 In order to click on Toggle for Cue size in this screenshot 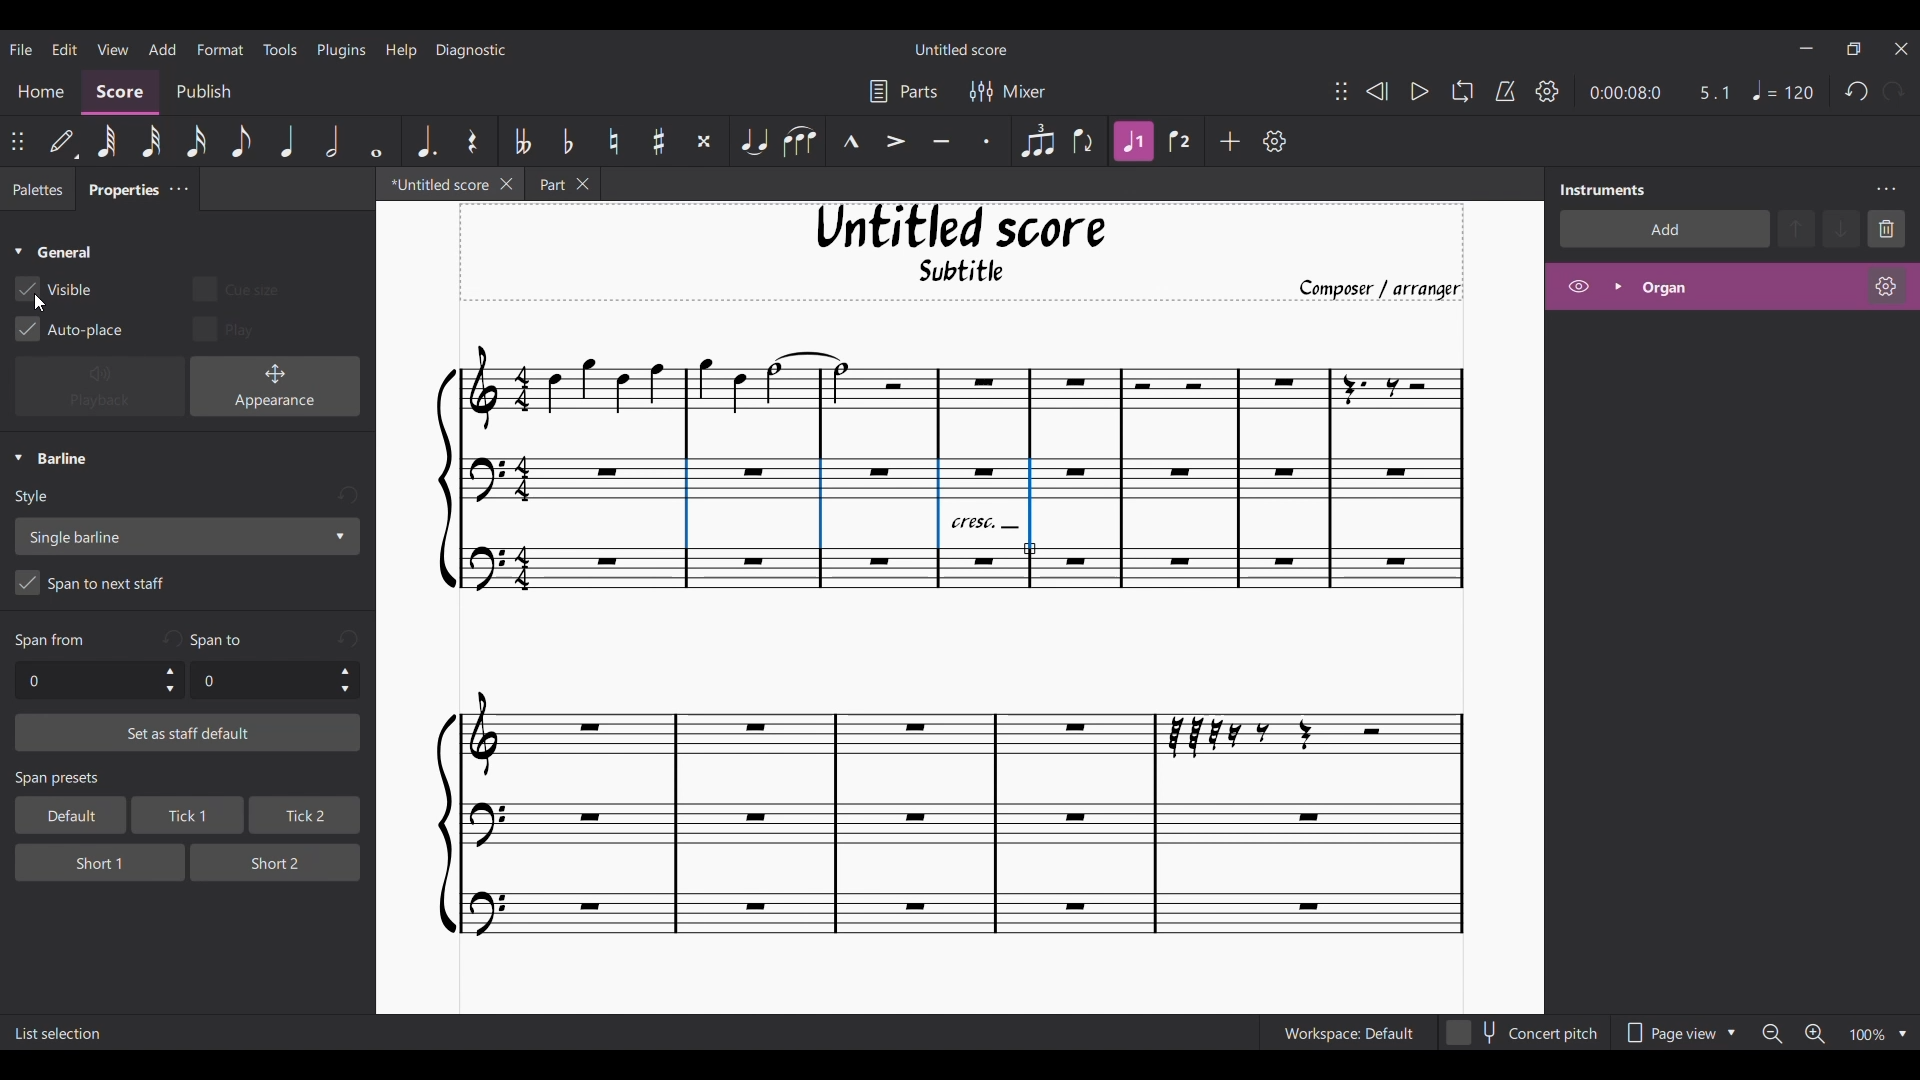, I will do `click(230, 285)`.